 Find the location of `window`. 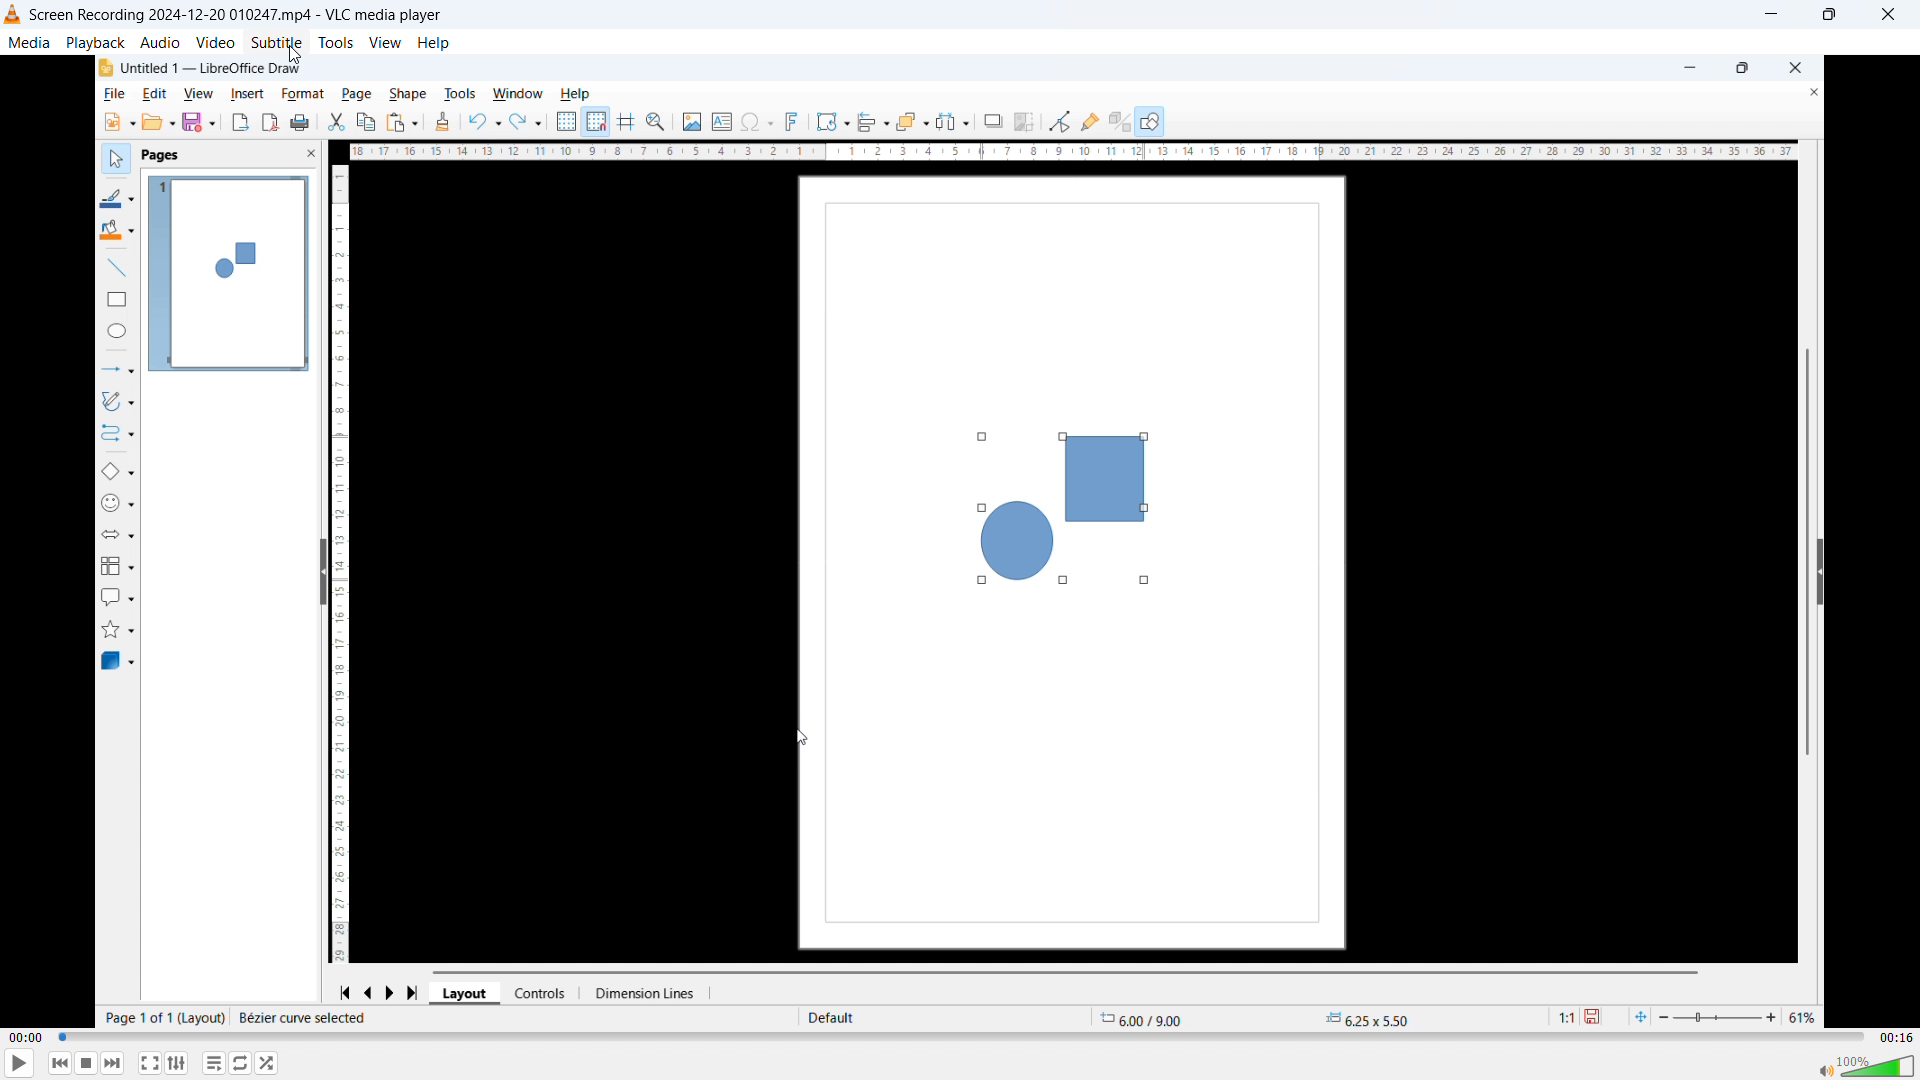

window is located at coordinates (518, 93).